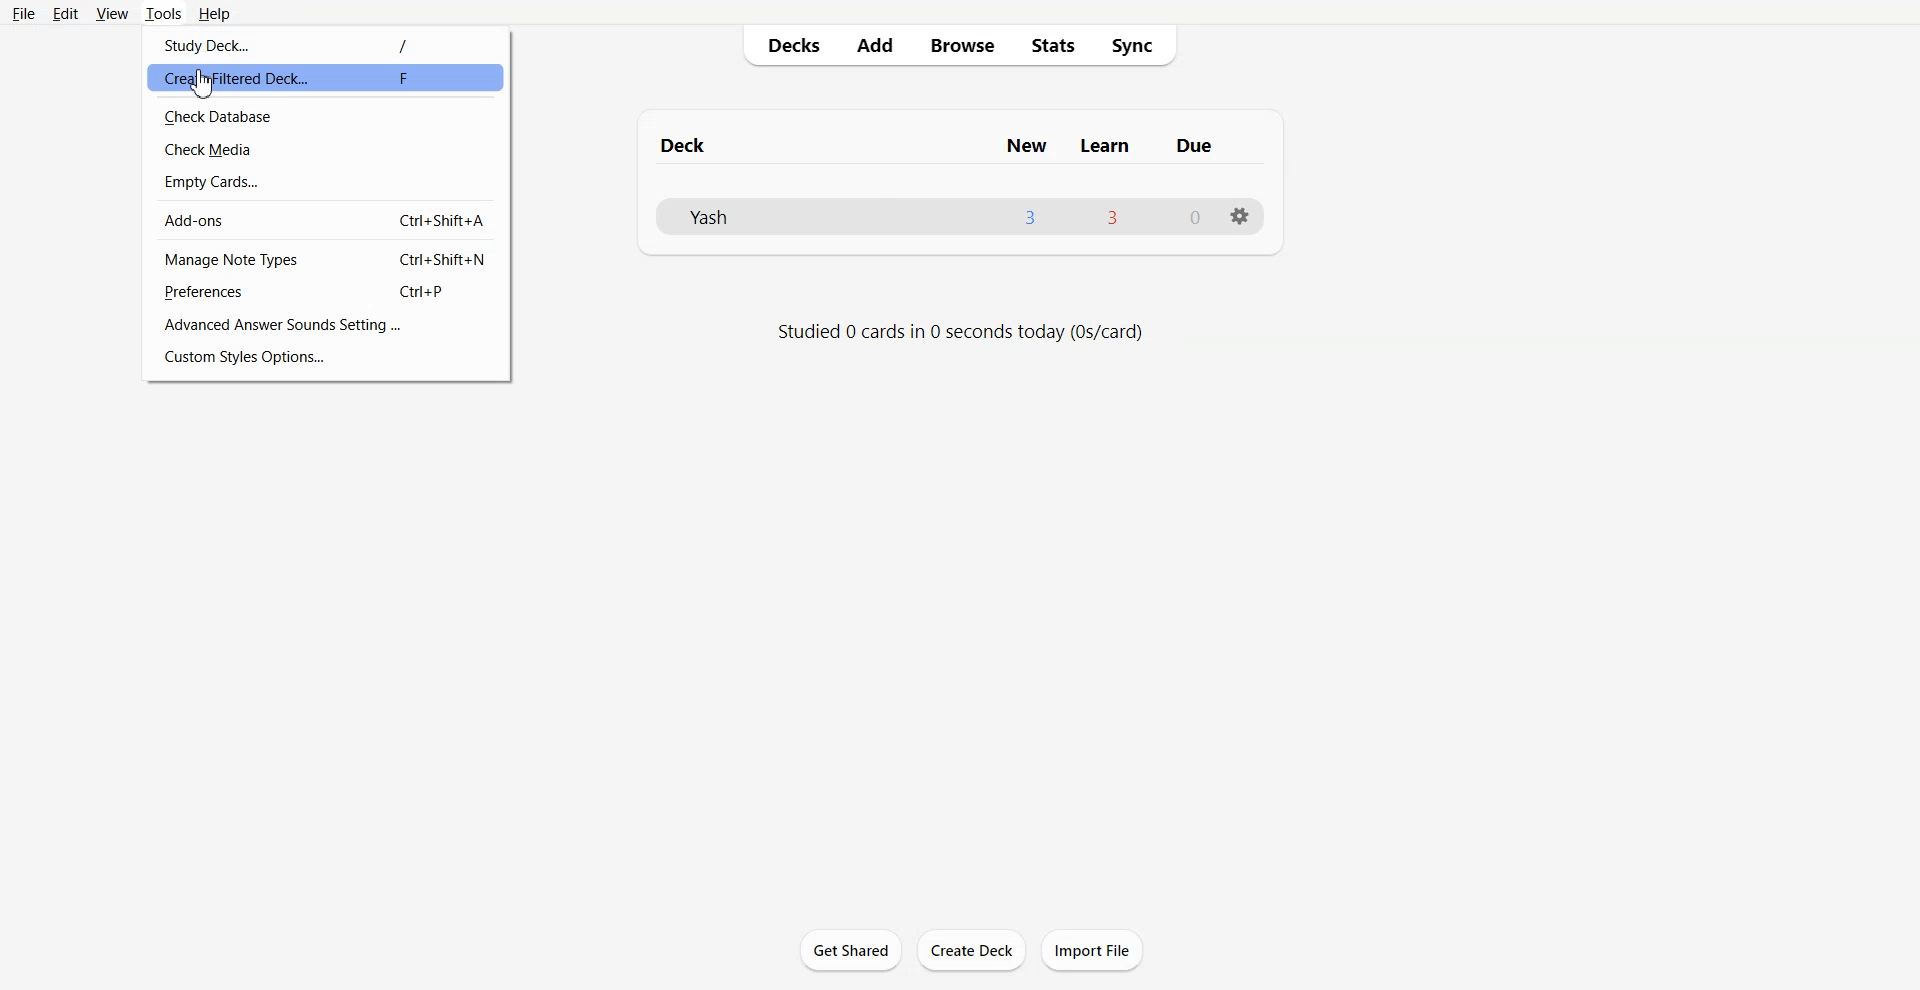  I want to click on Get Shared, so click(851, 949).